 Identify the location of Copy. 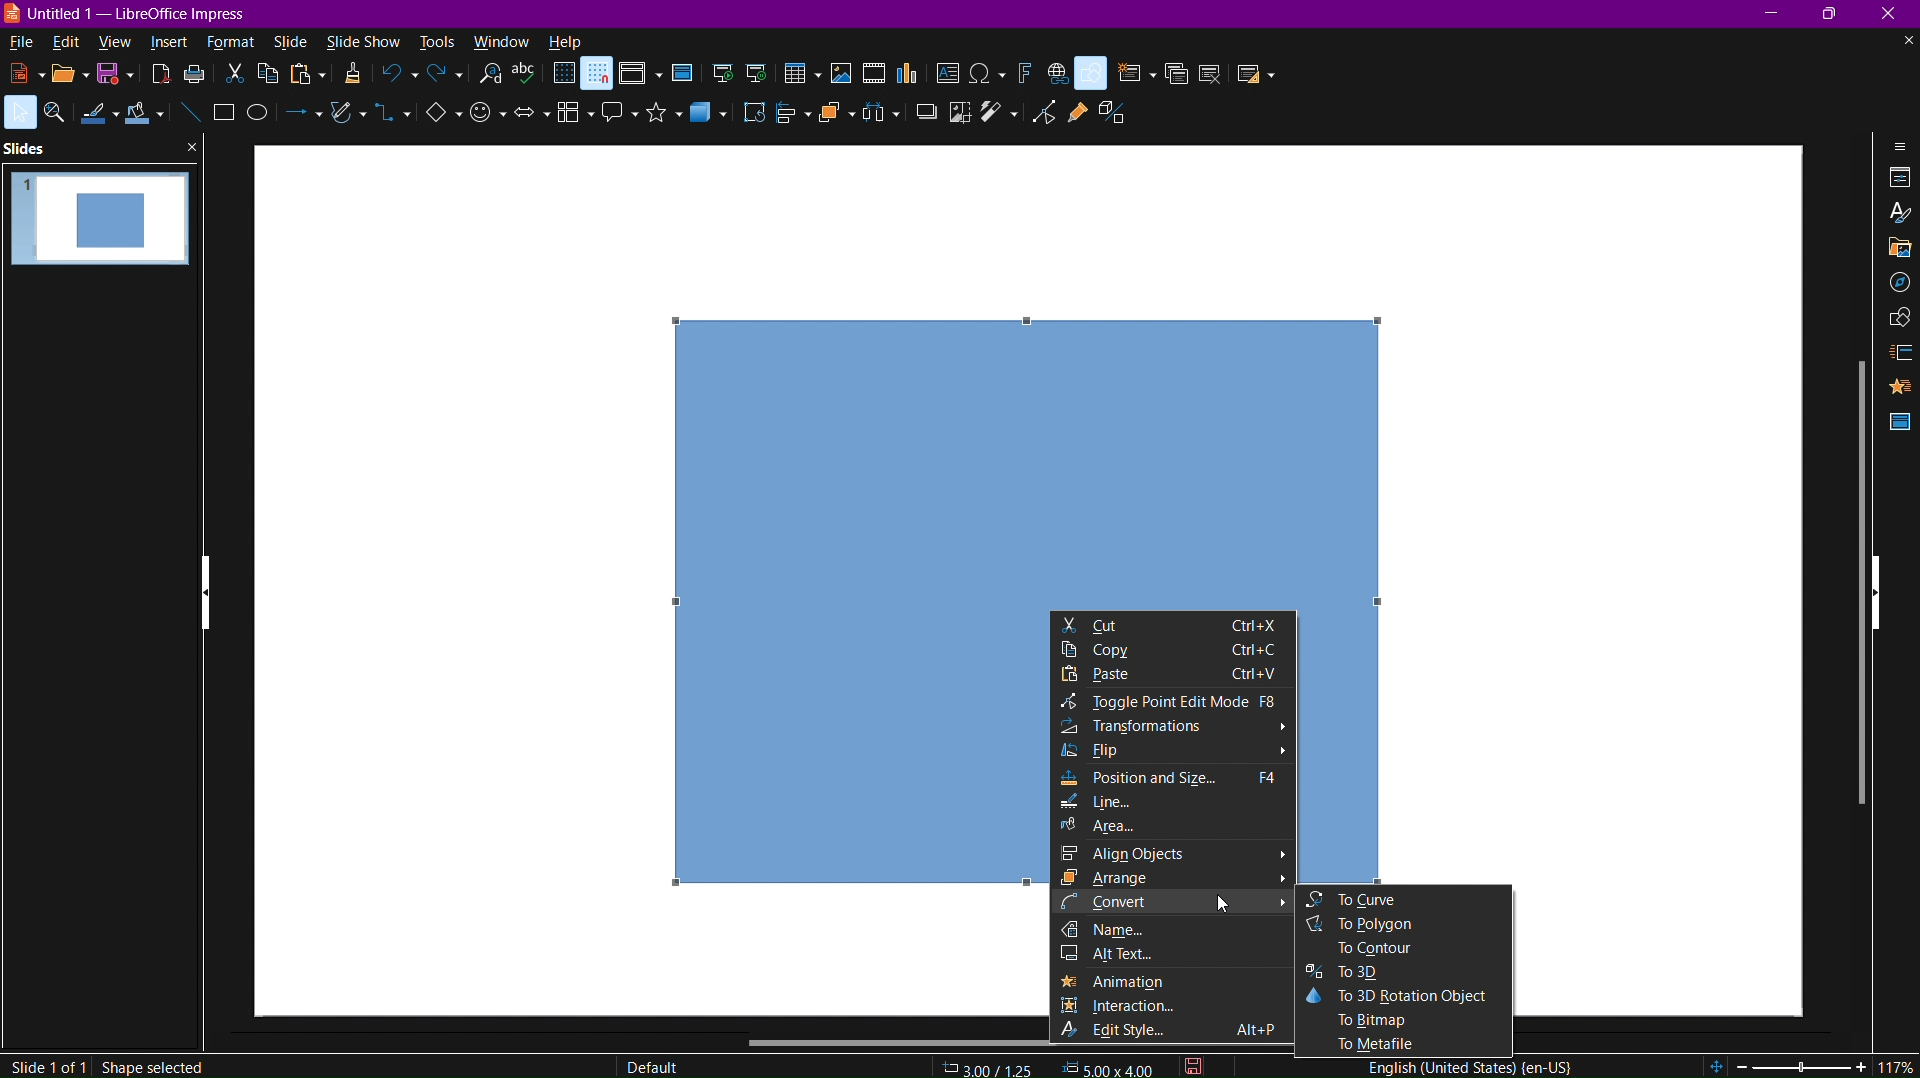
(1178, 653).